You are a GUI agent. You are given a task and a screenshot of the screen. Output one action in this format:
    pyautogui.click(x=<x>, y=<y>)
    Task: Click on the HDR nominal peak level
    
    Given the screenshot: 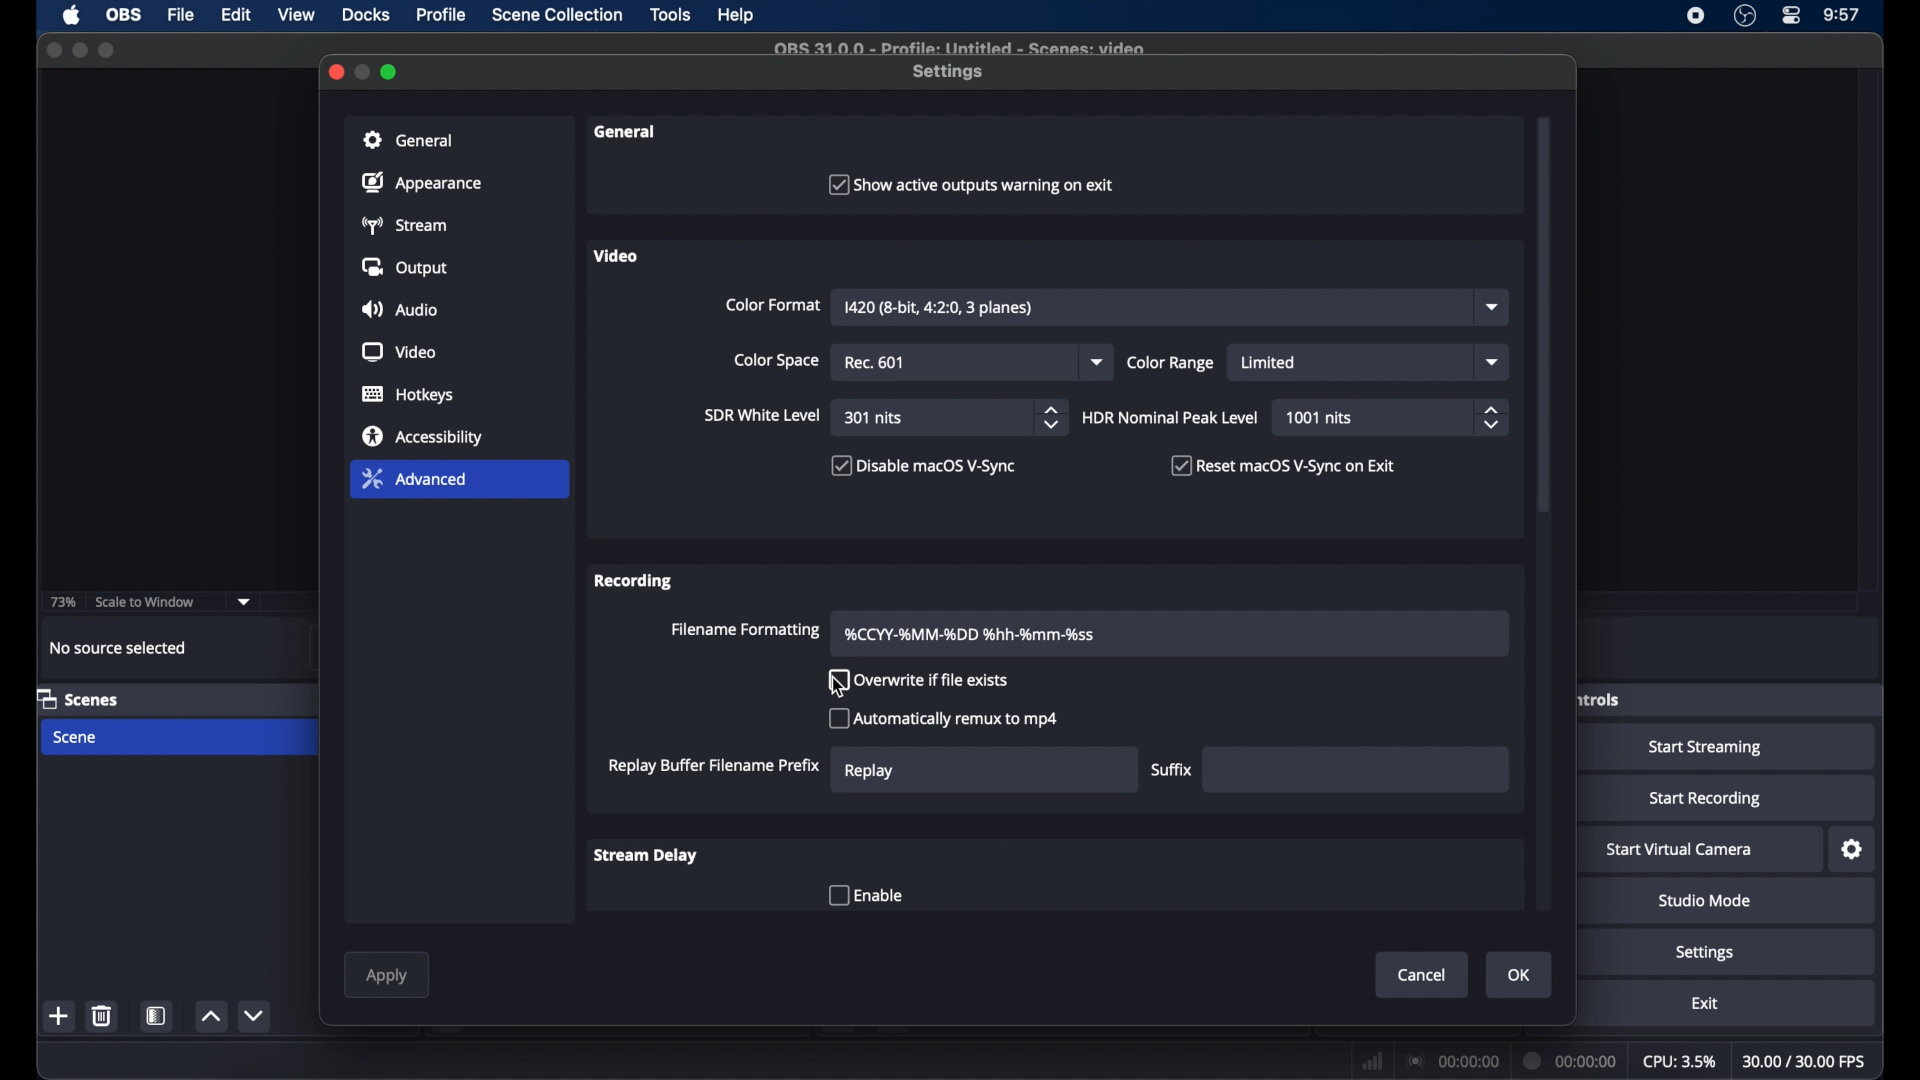 What is the action you would take?
    pyautogui.click(x=1171, y=418)
    